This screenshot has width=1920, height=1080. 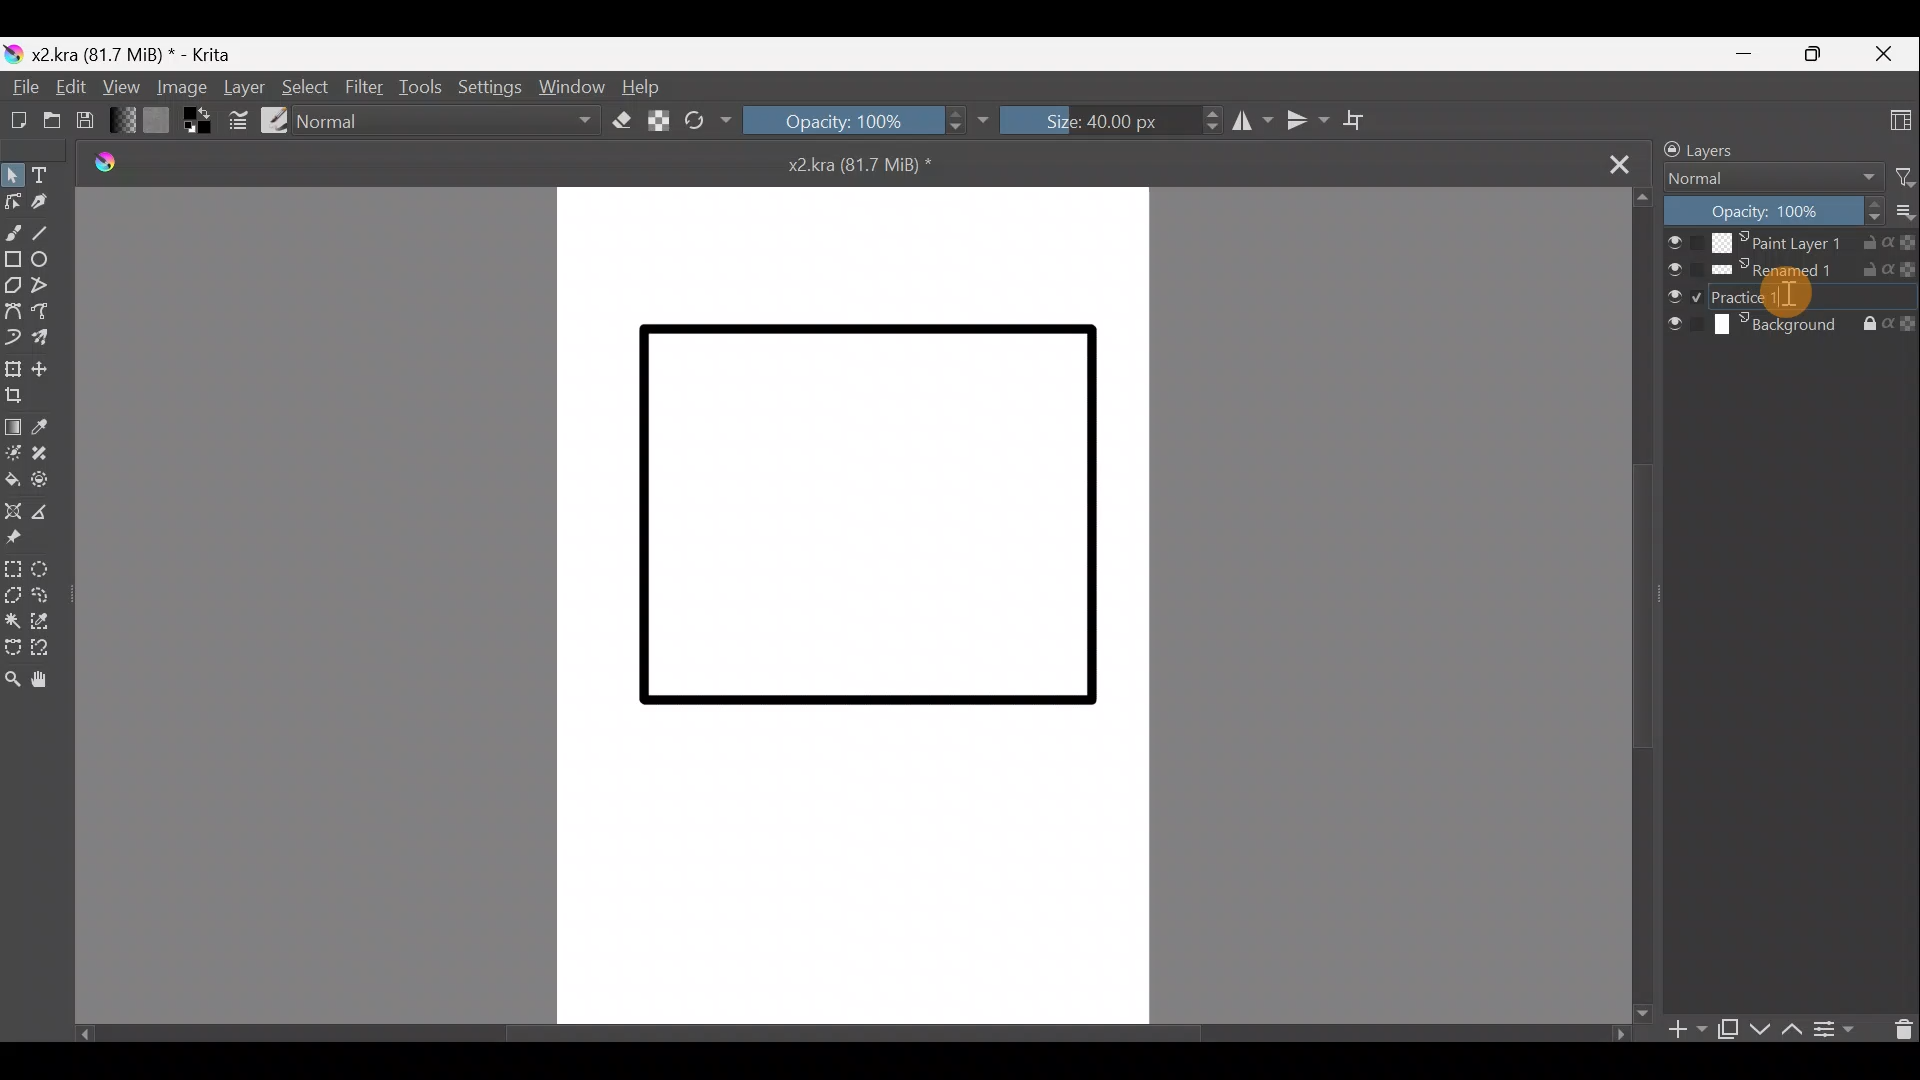 I want to click on Text tool, so click(x=46, y=174).